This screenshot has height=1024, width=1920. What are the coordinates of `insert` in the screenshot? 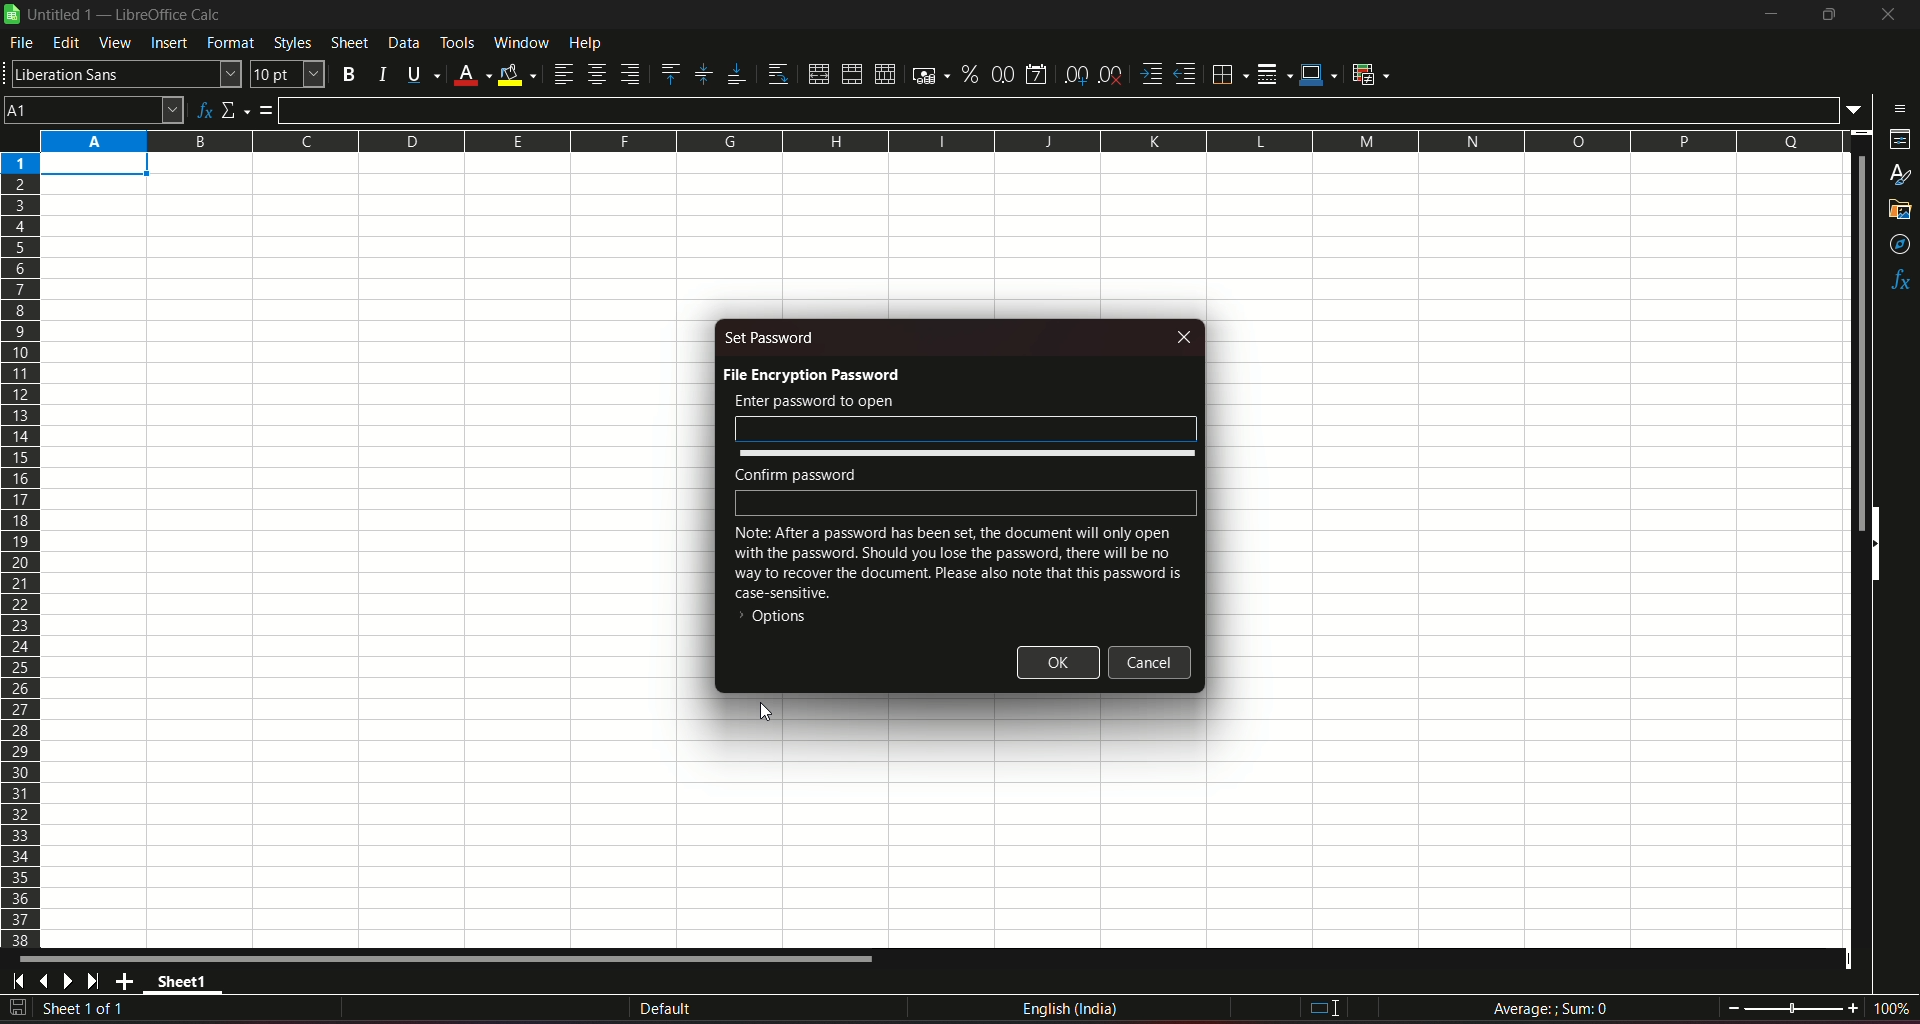 It's located at (169, 44).